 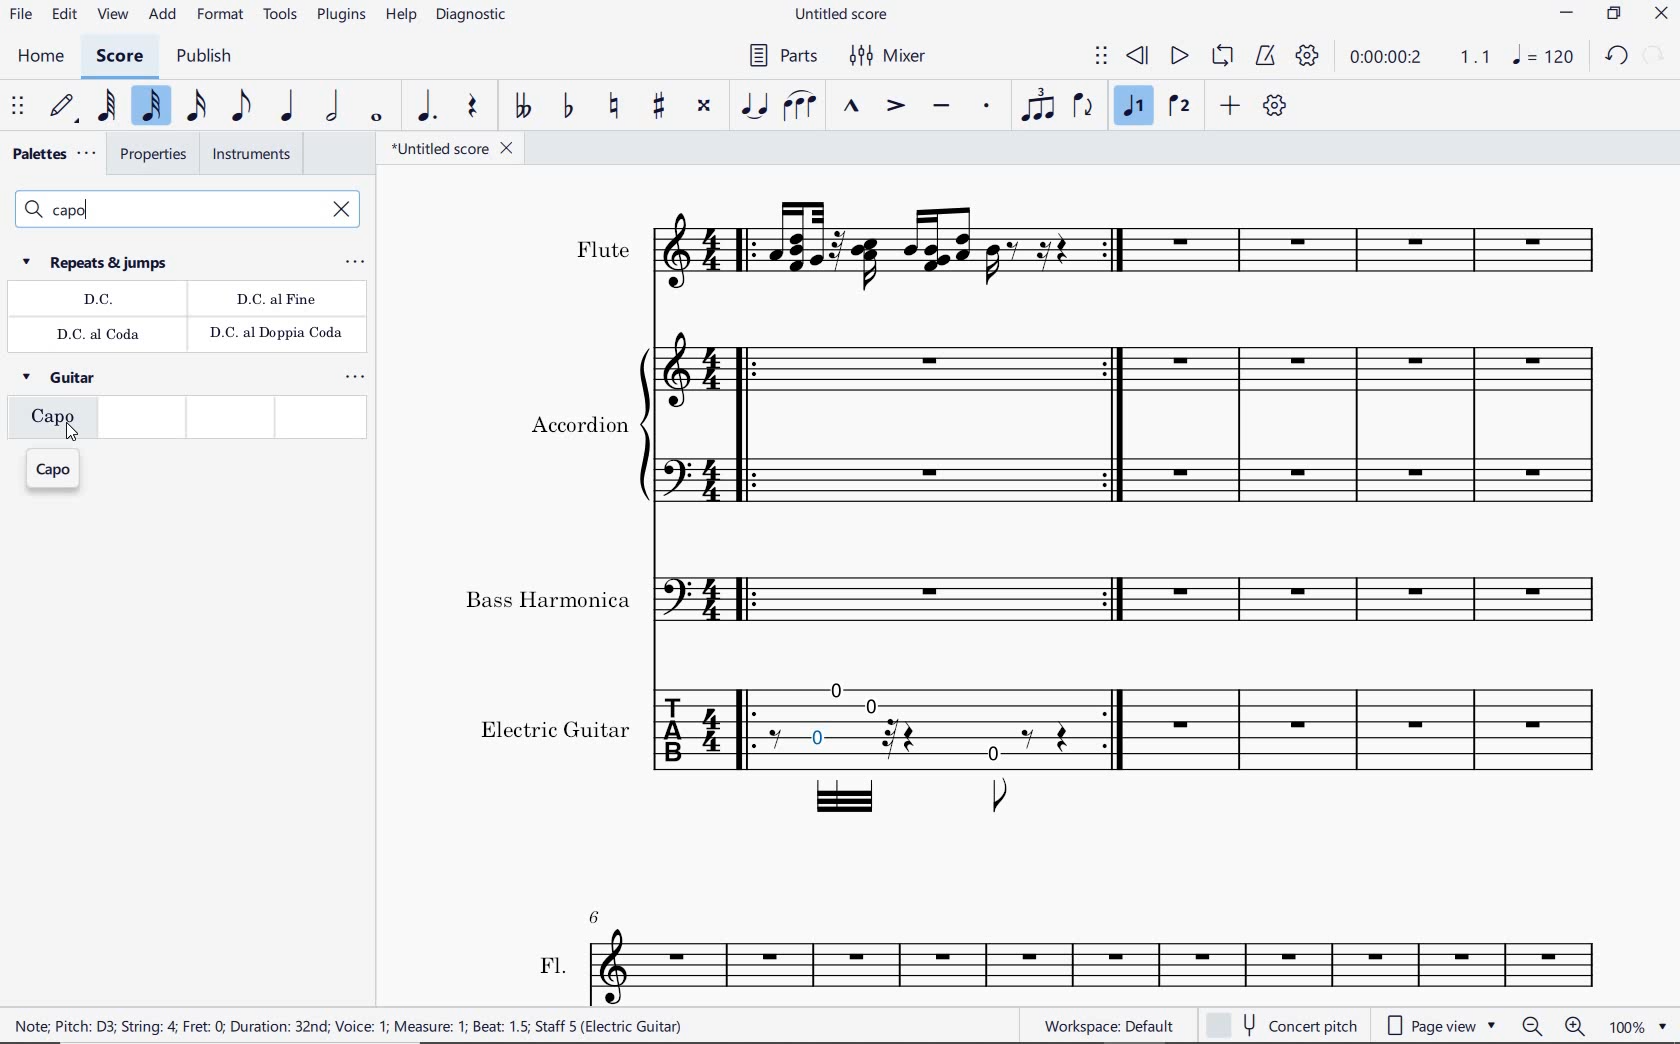 I want to click on capo, so click(x=55, y=470).